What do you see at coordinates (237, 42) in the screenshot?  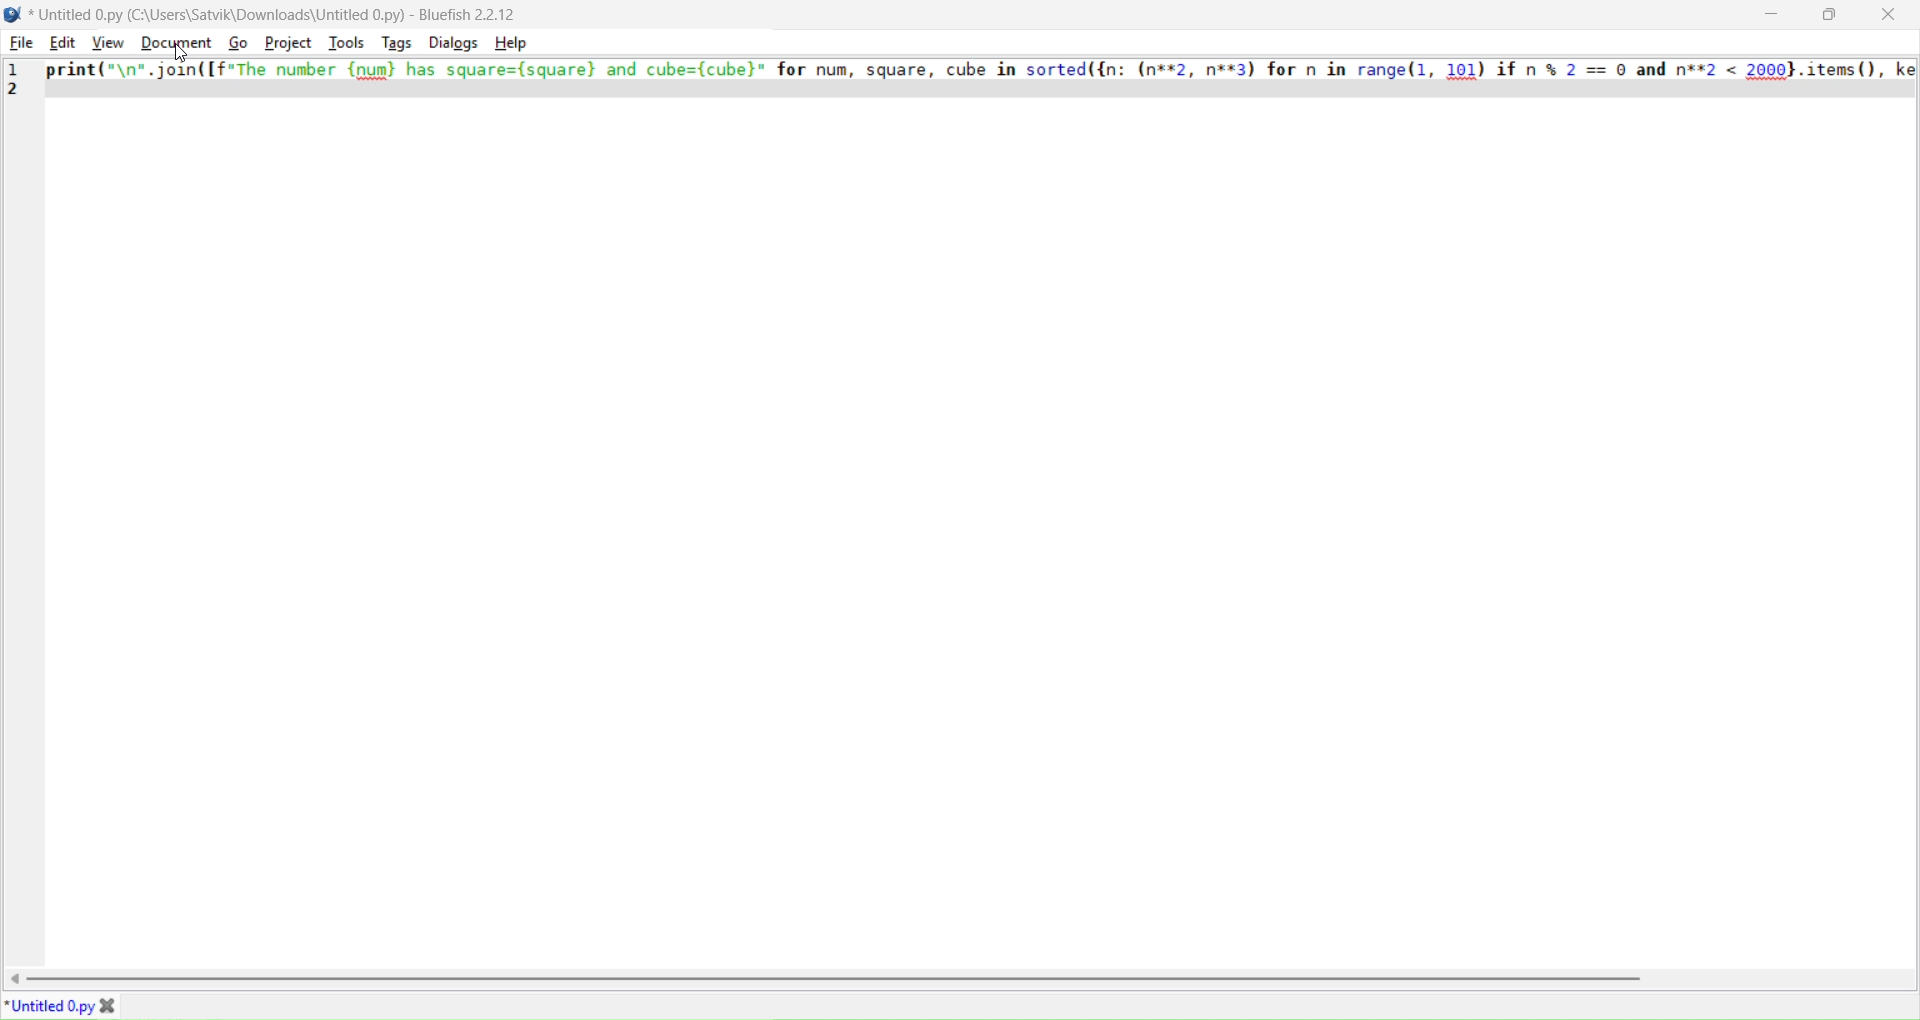 I see `go` at bounding box center [237, 42].